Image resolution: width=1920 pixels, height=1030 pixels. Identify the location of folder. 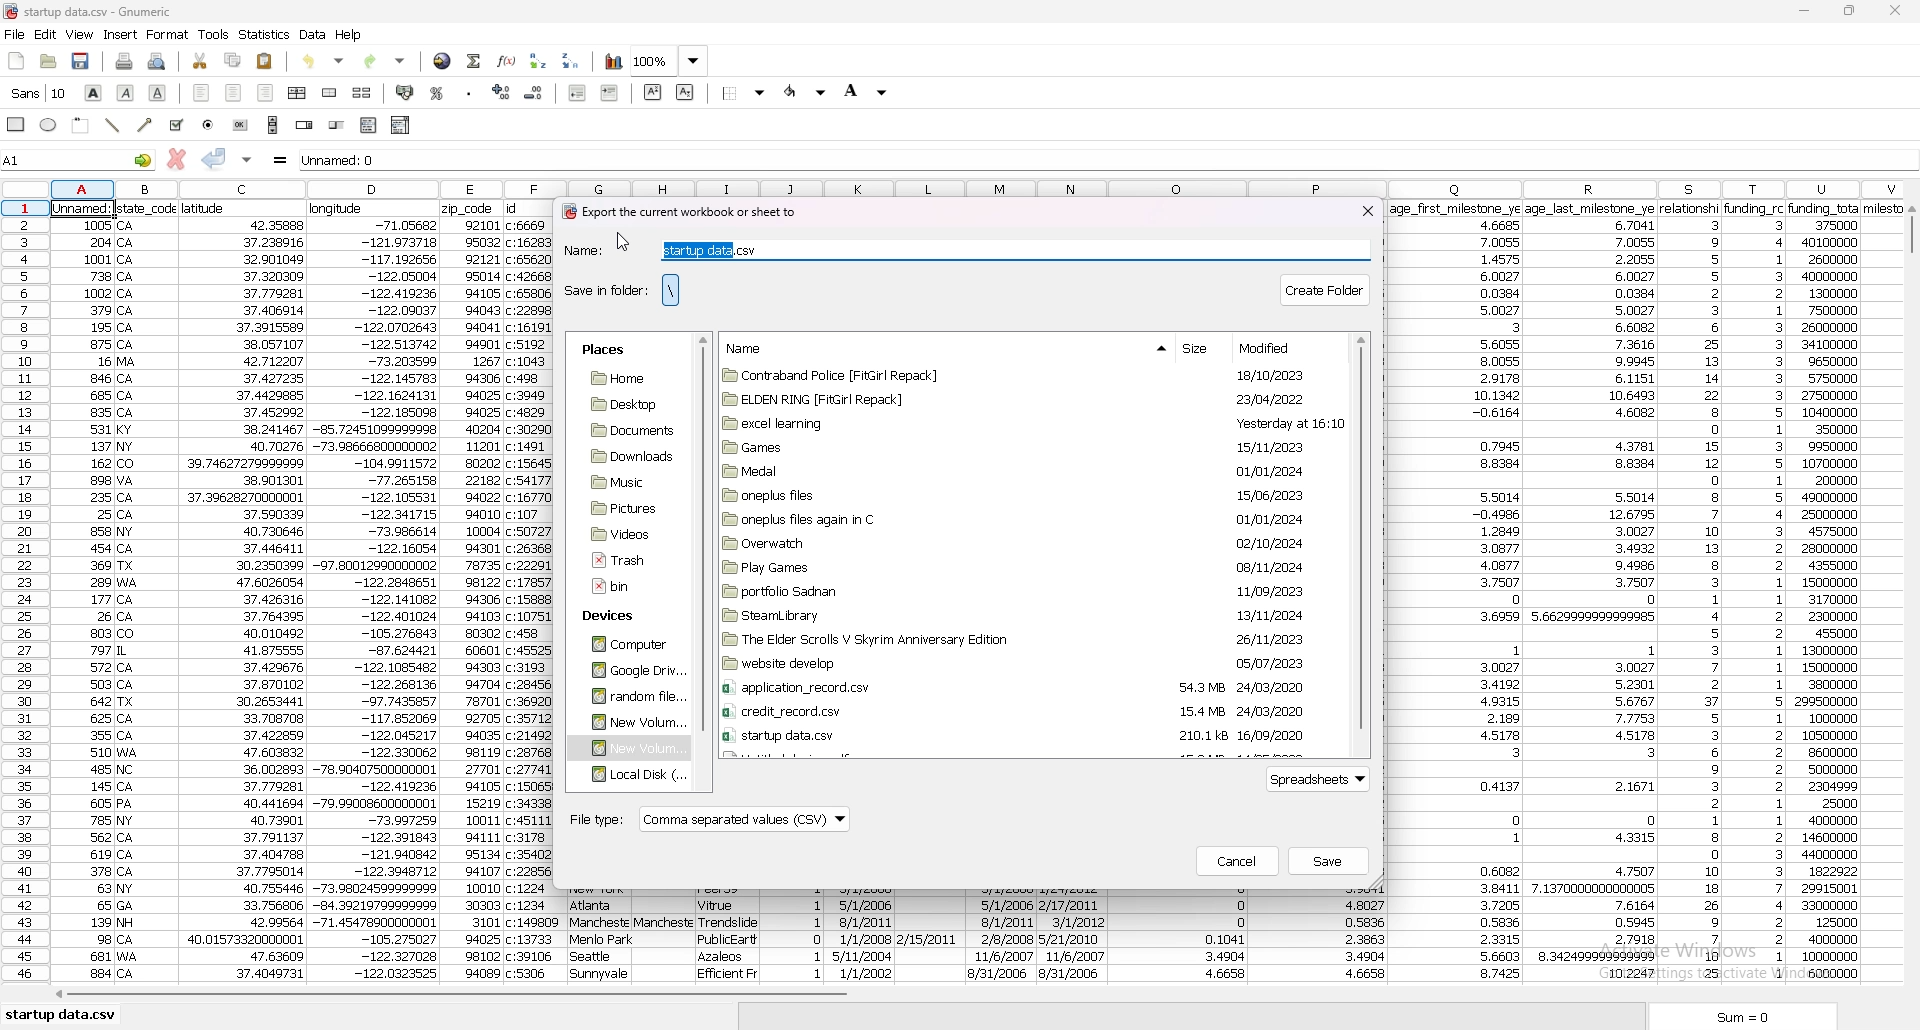
(1019, 735).